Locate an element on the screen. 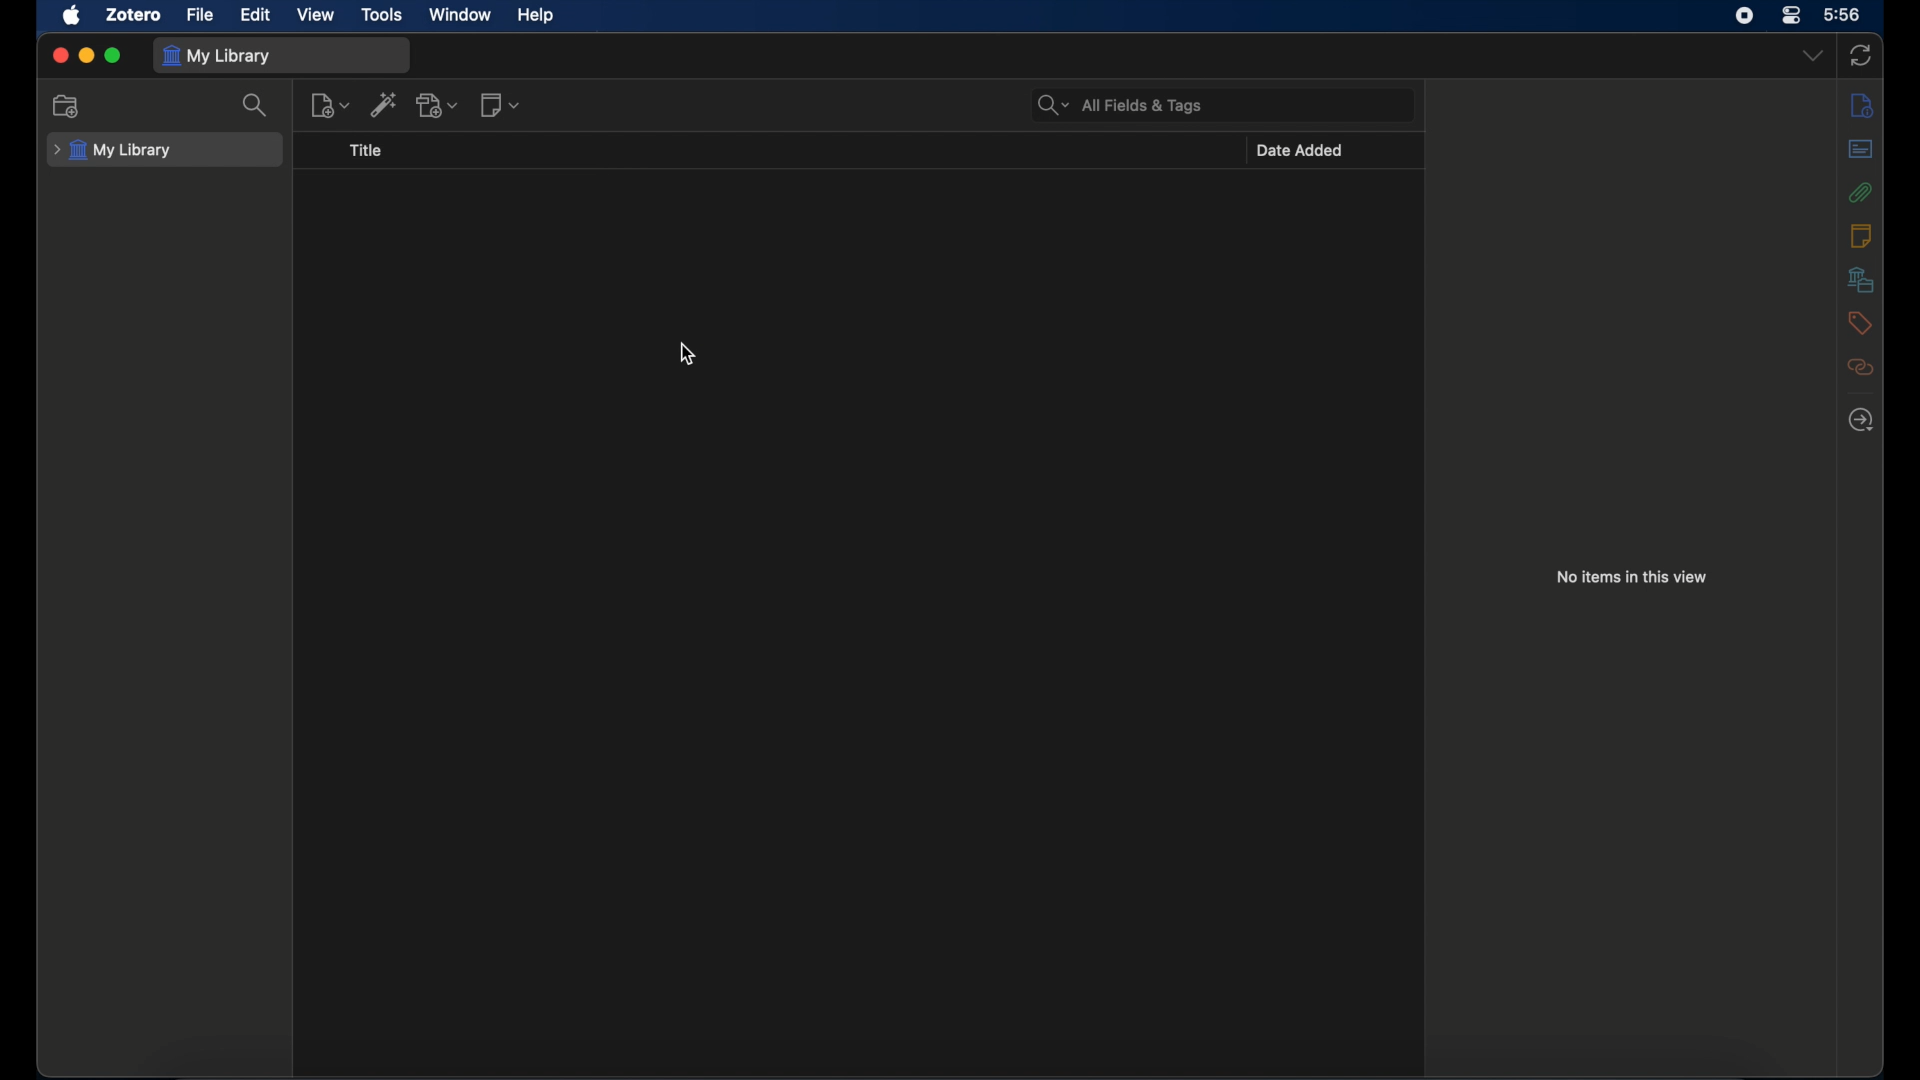  sync is located at coordinates (1861, 56).